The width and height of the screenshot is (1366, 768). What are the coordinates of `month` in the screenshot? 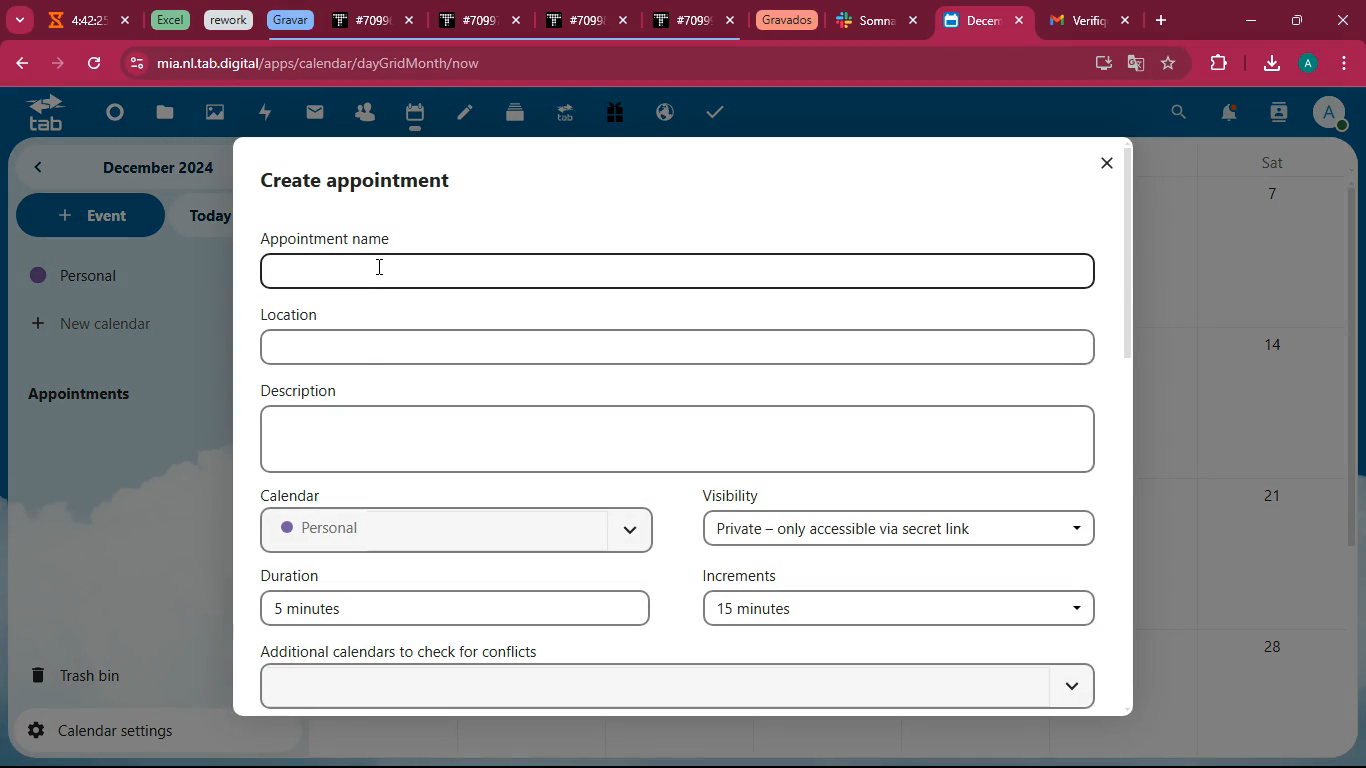 It's located at (120, 167).